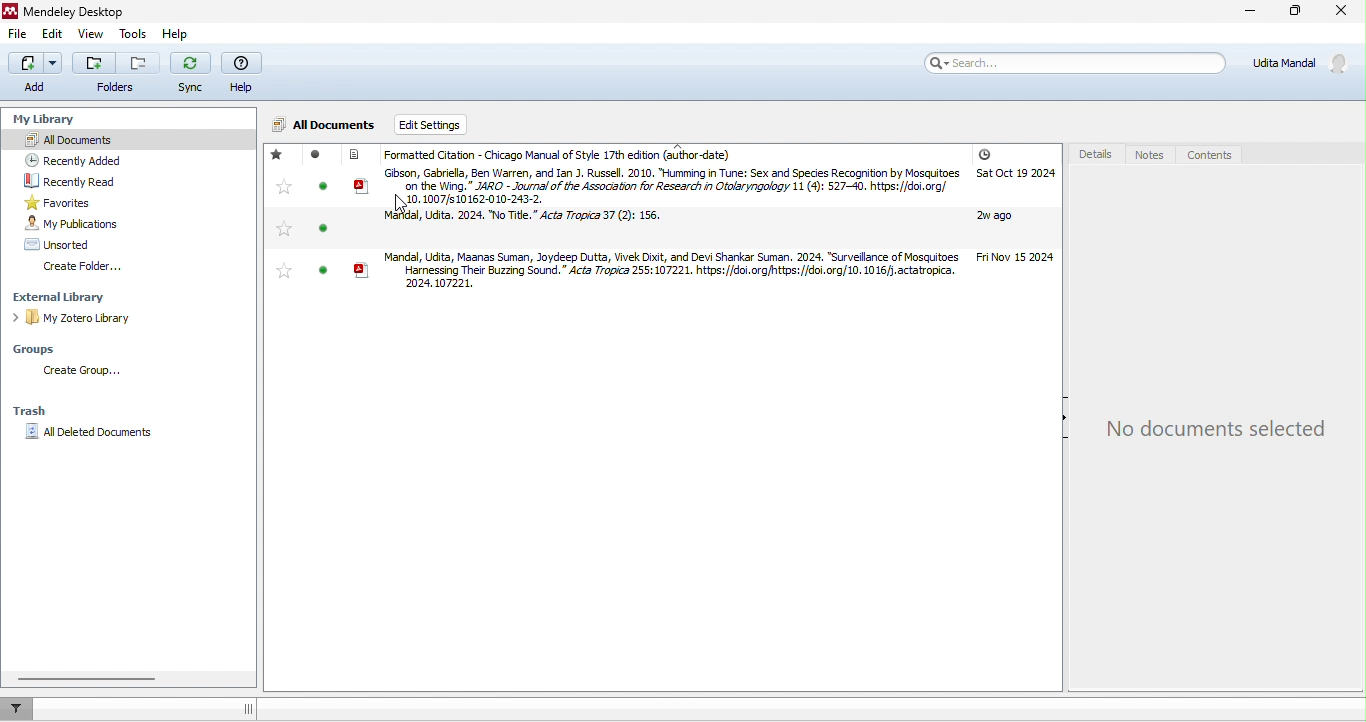  What do you see at coordinates (100, 138) in the screenshot?
I see `all documents` at bounding box center [100, 138].